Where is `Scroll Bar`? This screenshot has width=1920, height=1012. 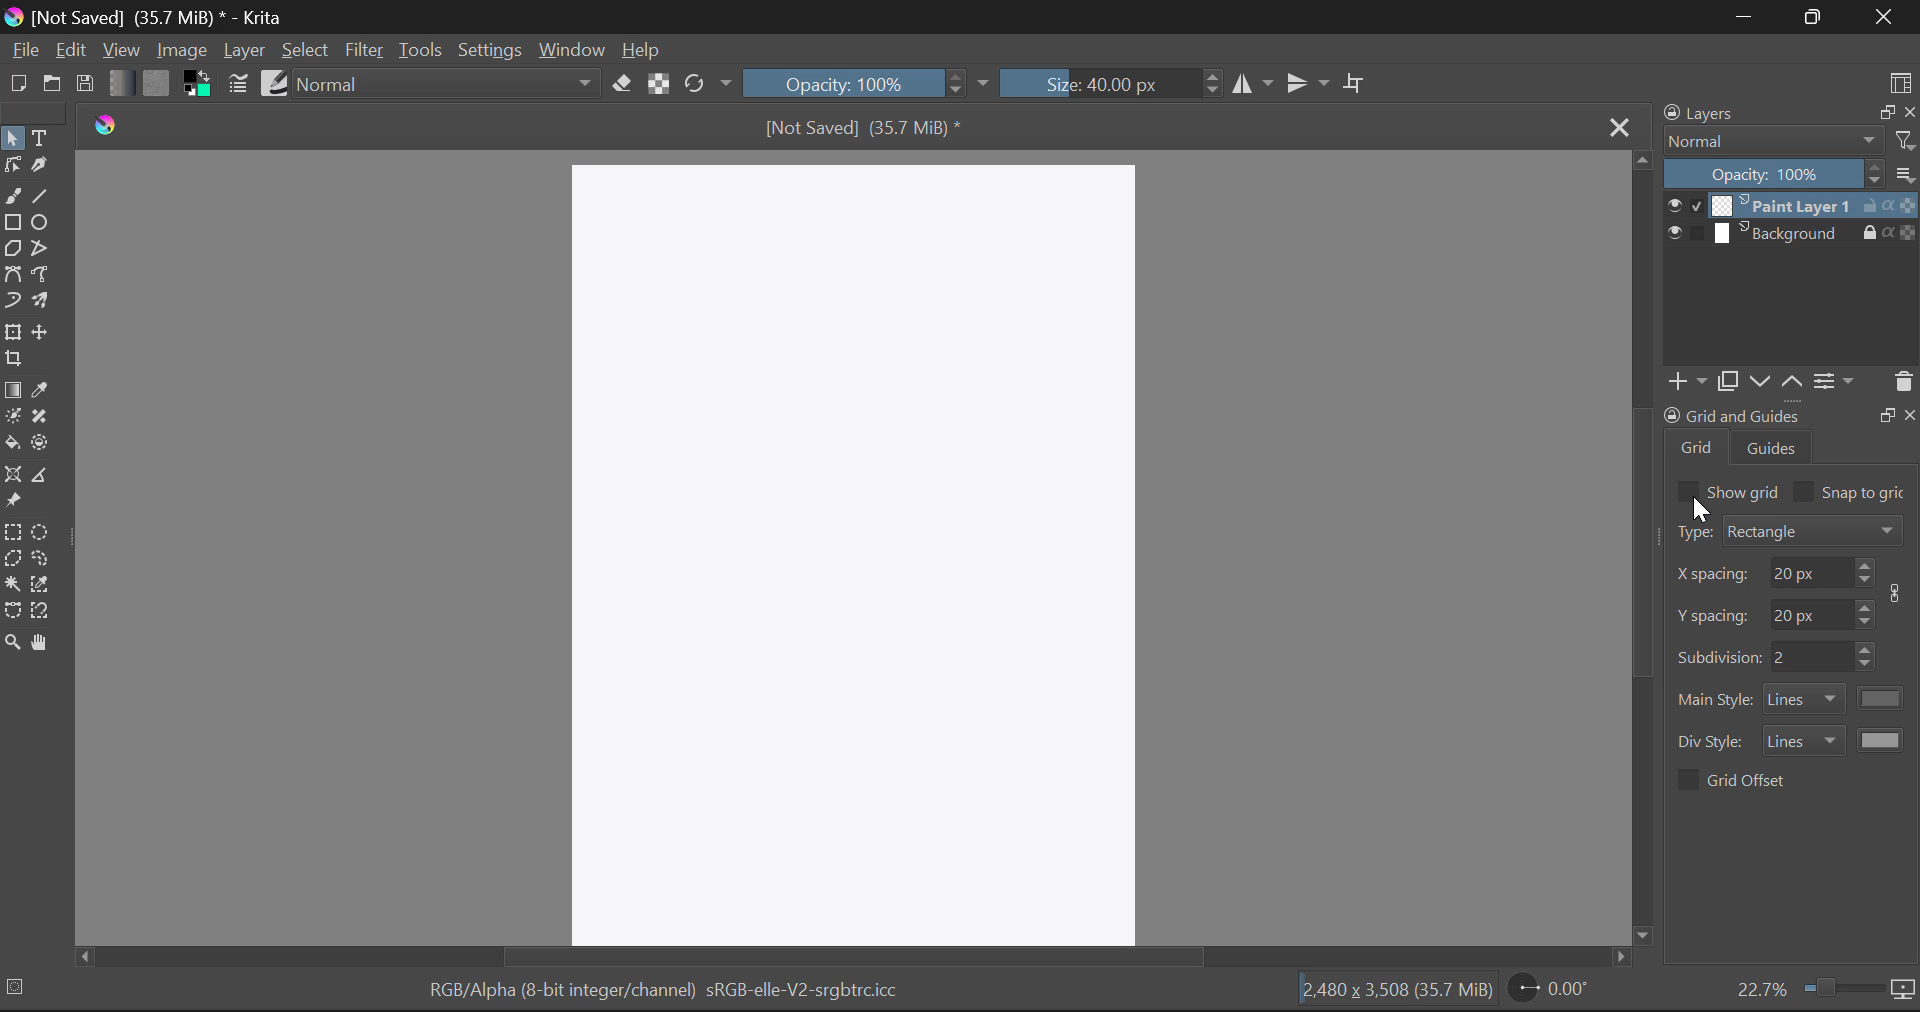
Scroll Bar is located at coordinates (859, 956).